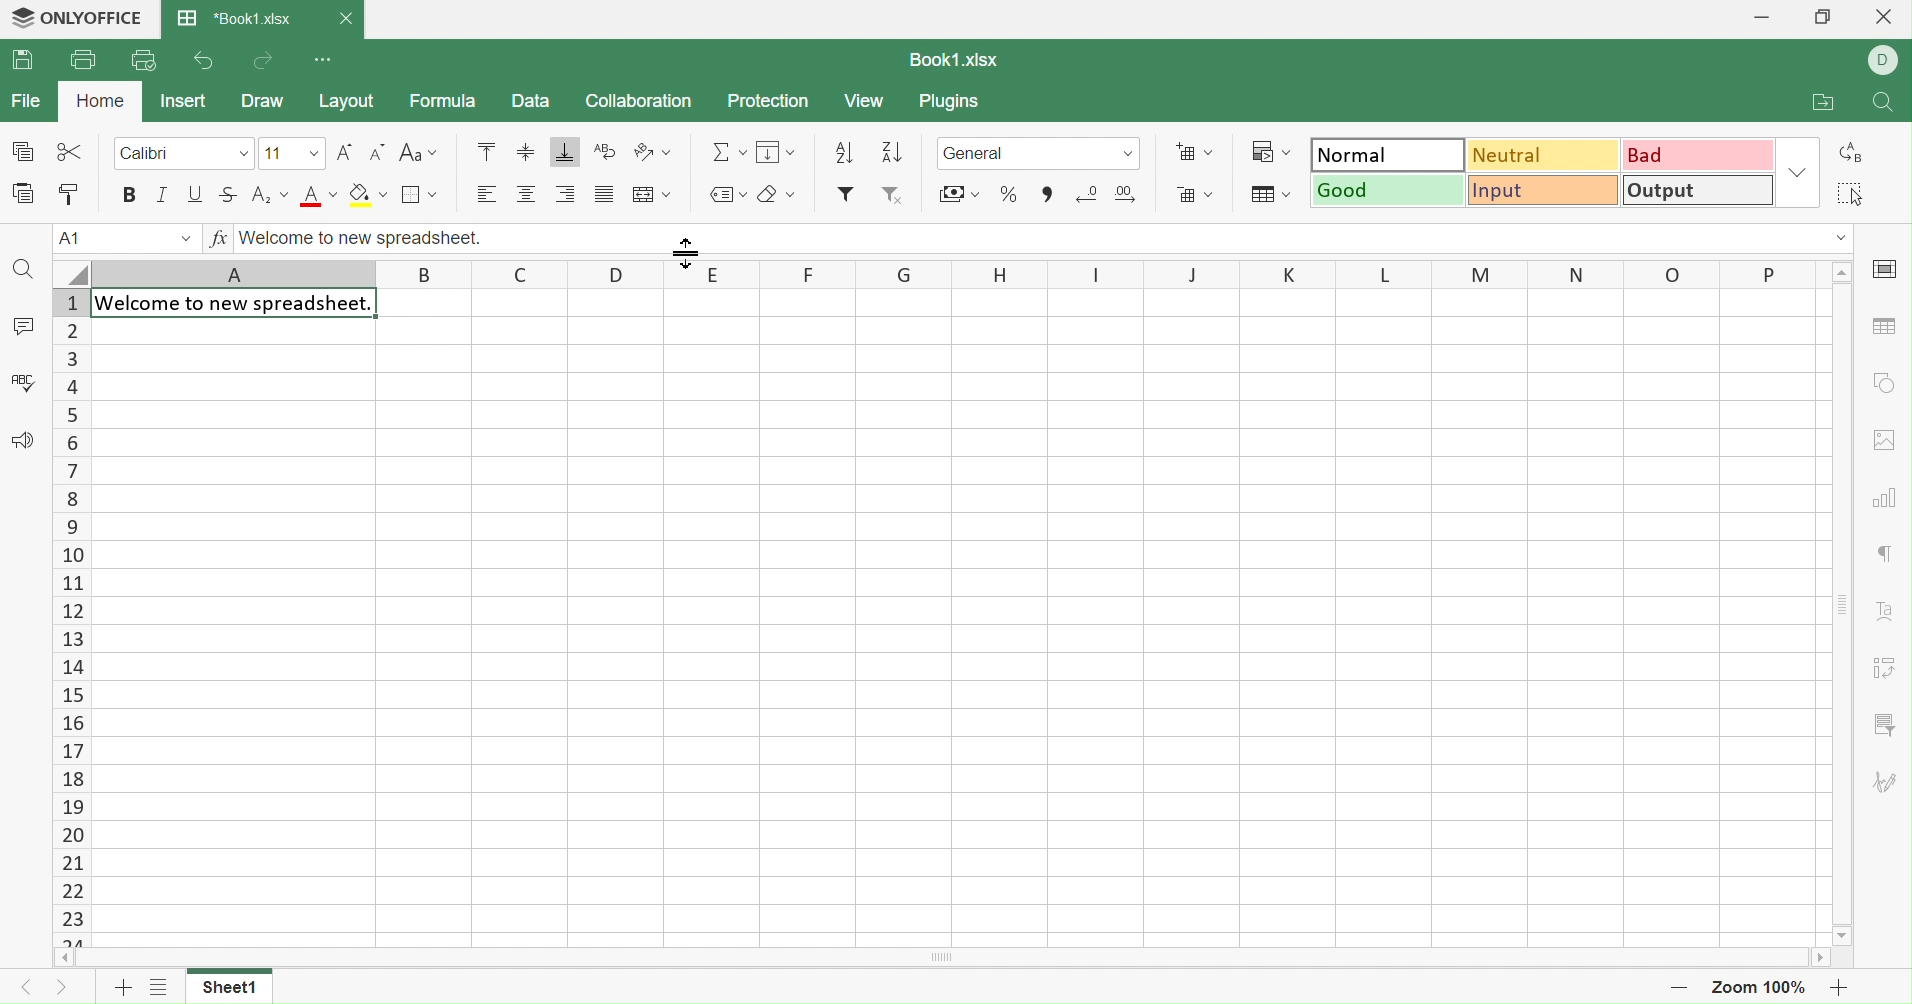 The width and height of the screenshot is (1912, 1004). What do you see at coordinates (1389, 191) in the screenshot?
I see `Good` at bounding box center [1389, 191].